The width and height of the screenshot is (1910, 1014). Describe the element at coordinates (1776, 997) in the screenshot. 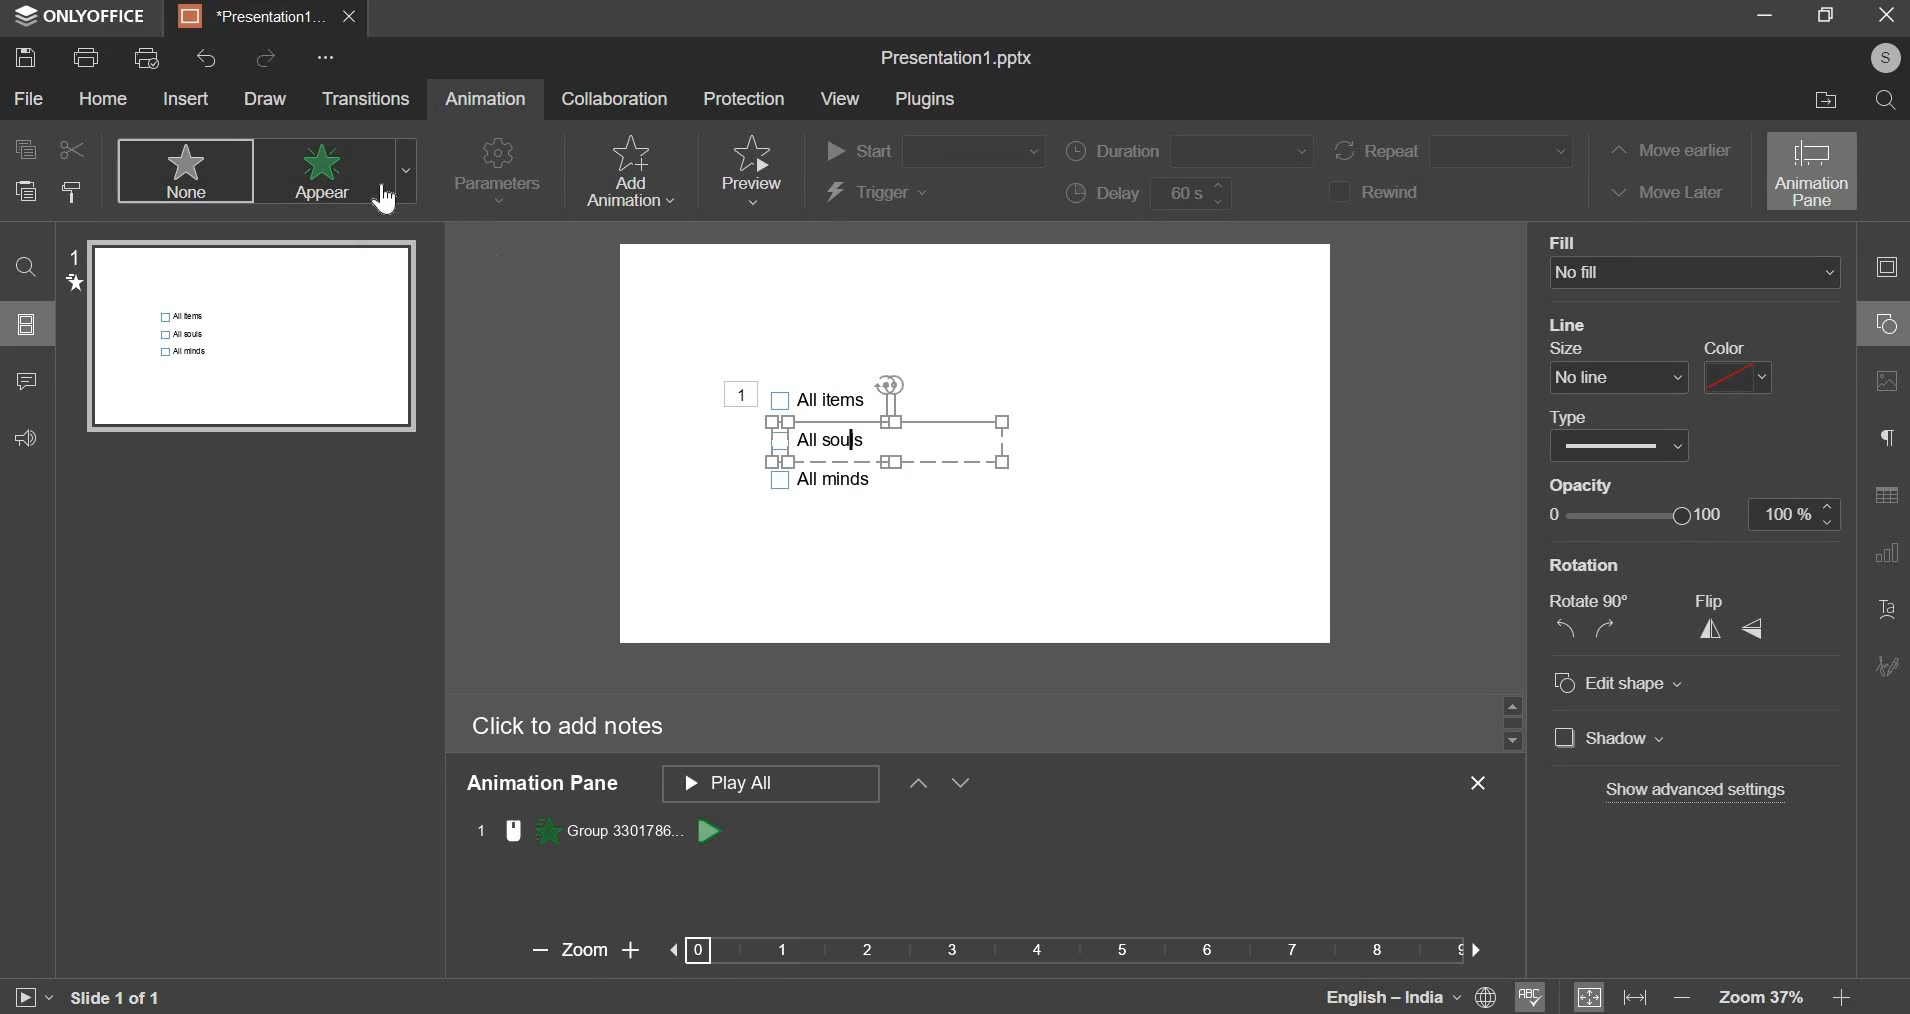

I see `zoom` at that location.